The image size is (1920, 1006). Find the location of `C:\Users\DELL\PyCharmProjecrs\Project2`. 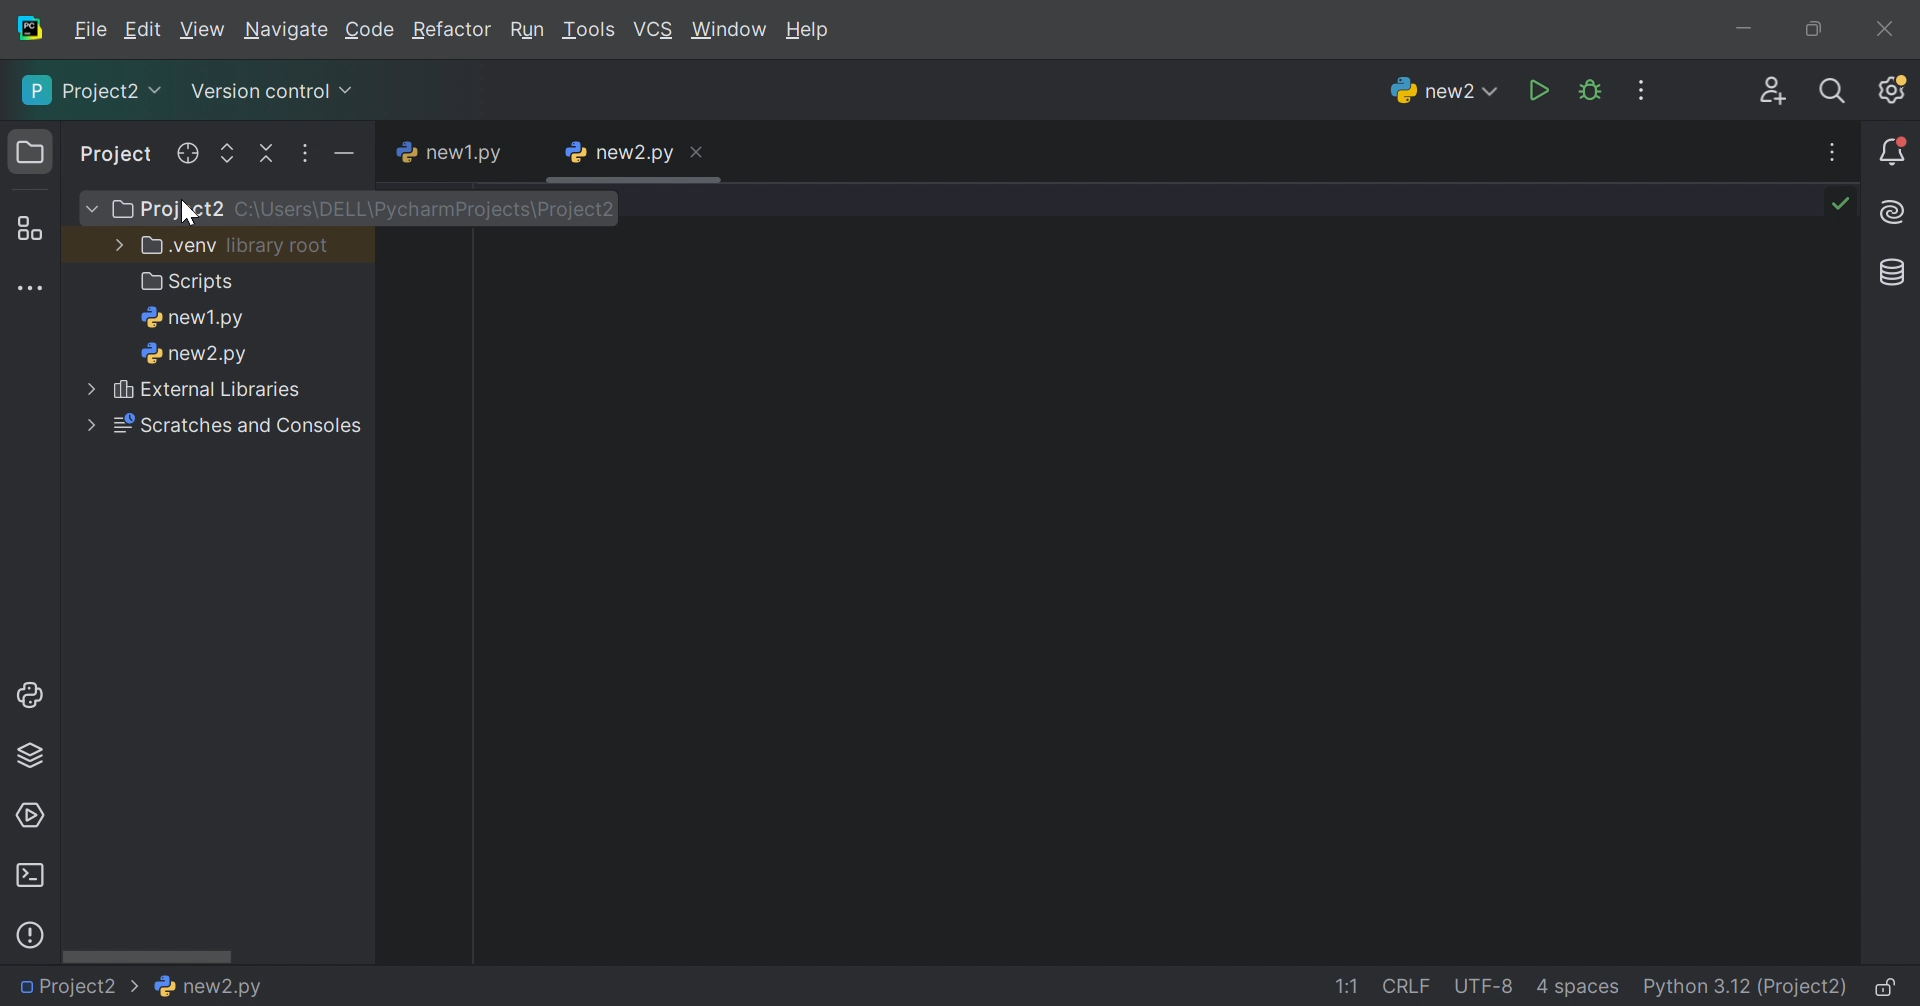

C:\Users\DELL\PyCharmProjecrs\Project2 is located at coordinates (431, 209).